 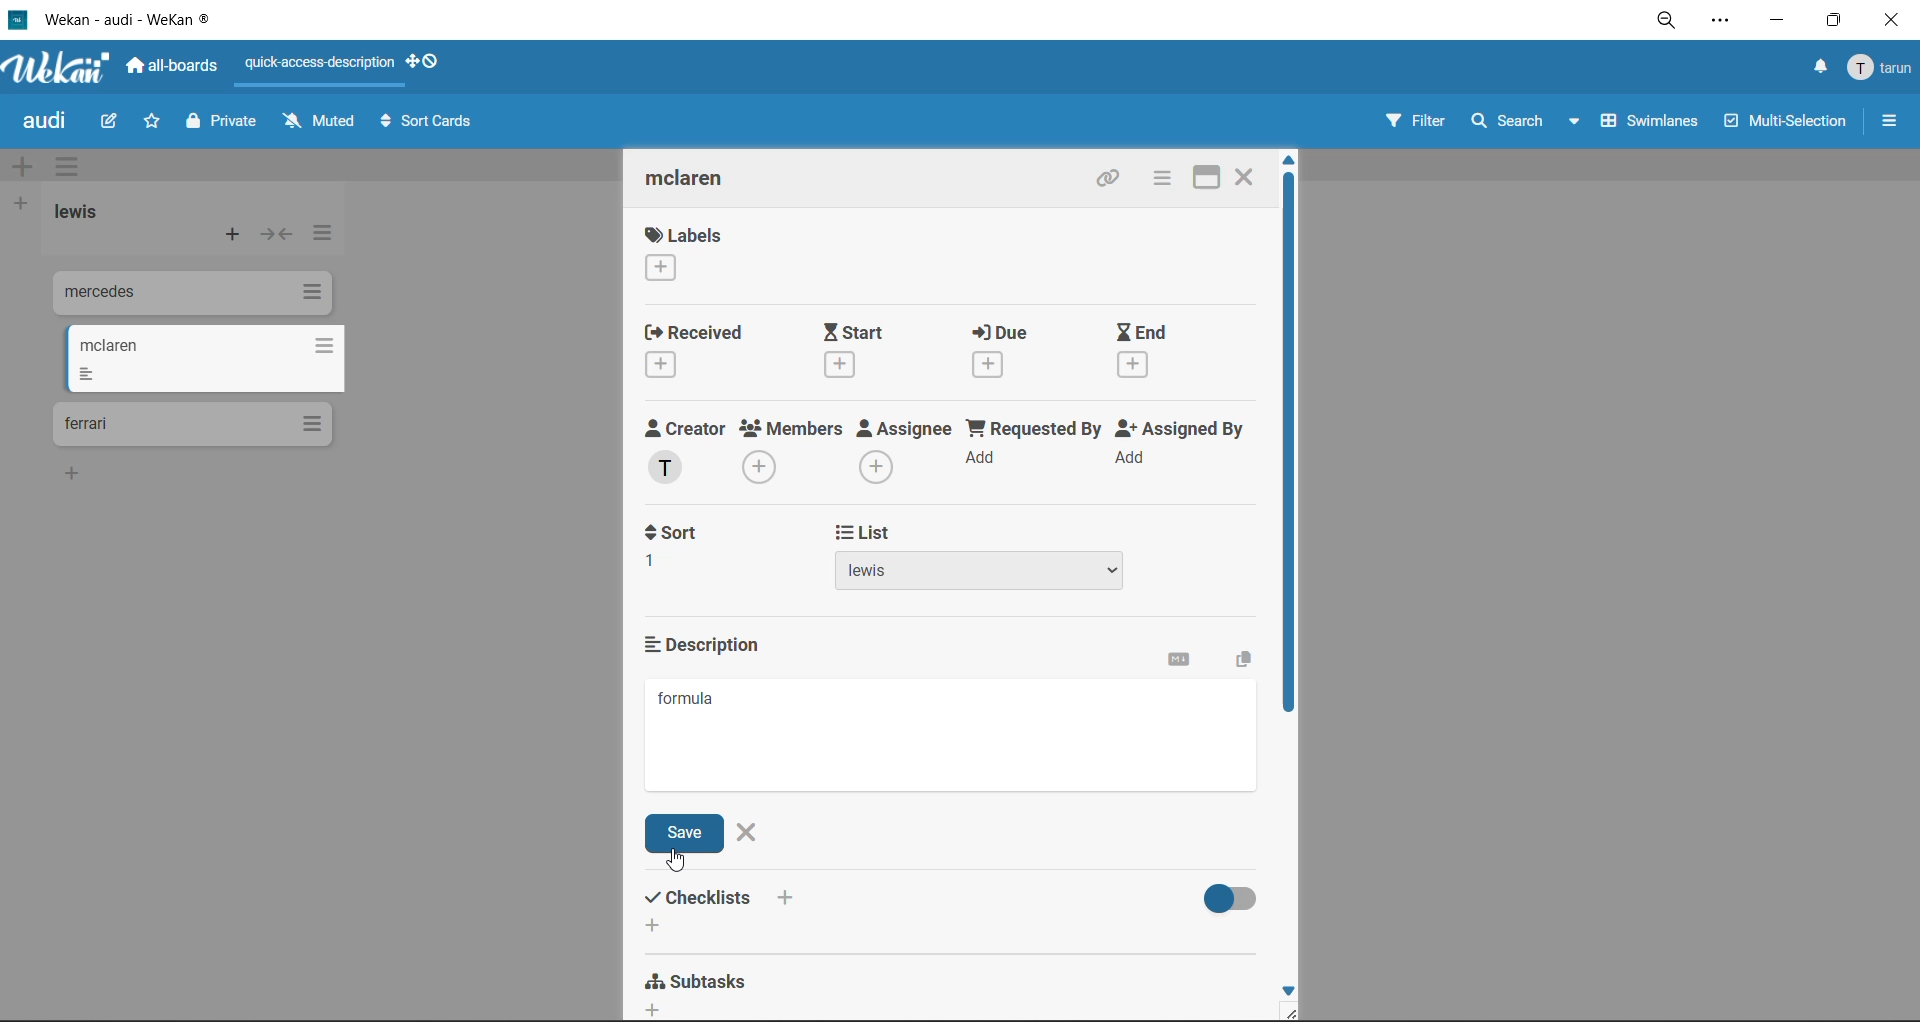 What do you see at coordinates (189, 296) in the screenshot?
I see `cards` at bounding box center [189, 296].